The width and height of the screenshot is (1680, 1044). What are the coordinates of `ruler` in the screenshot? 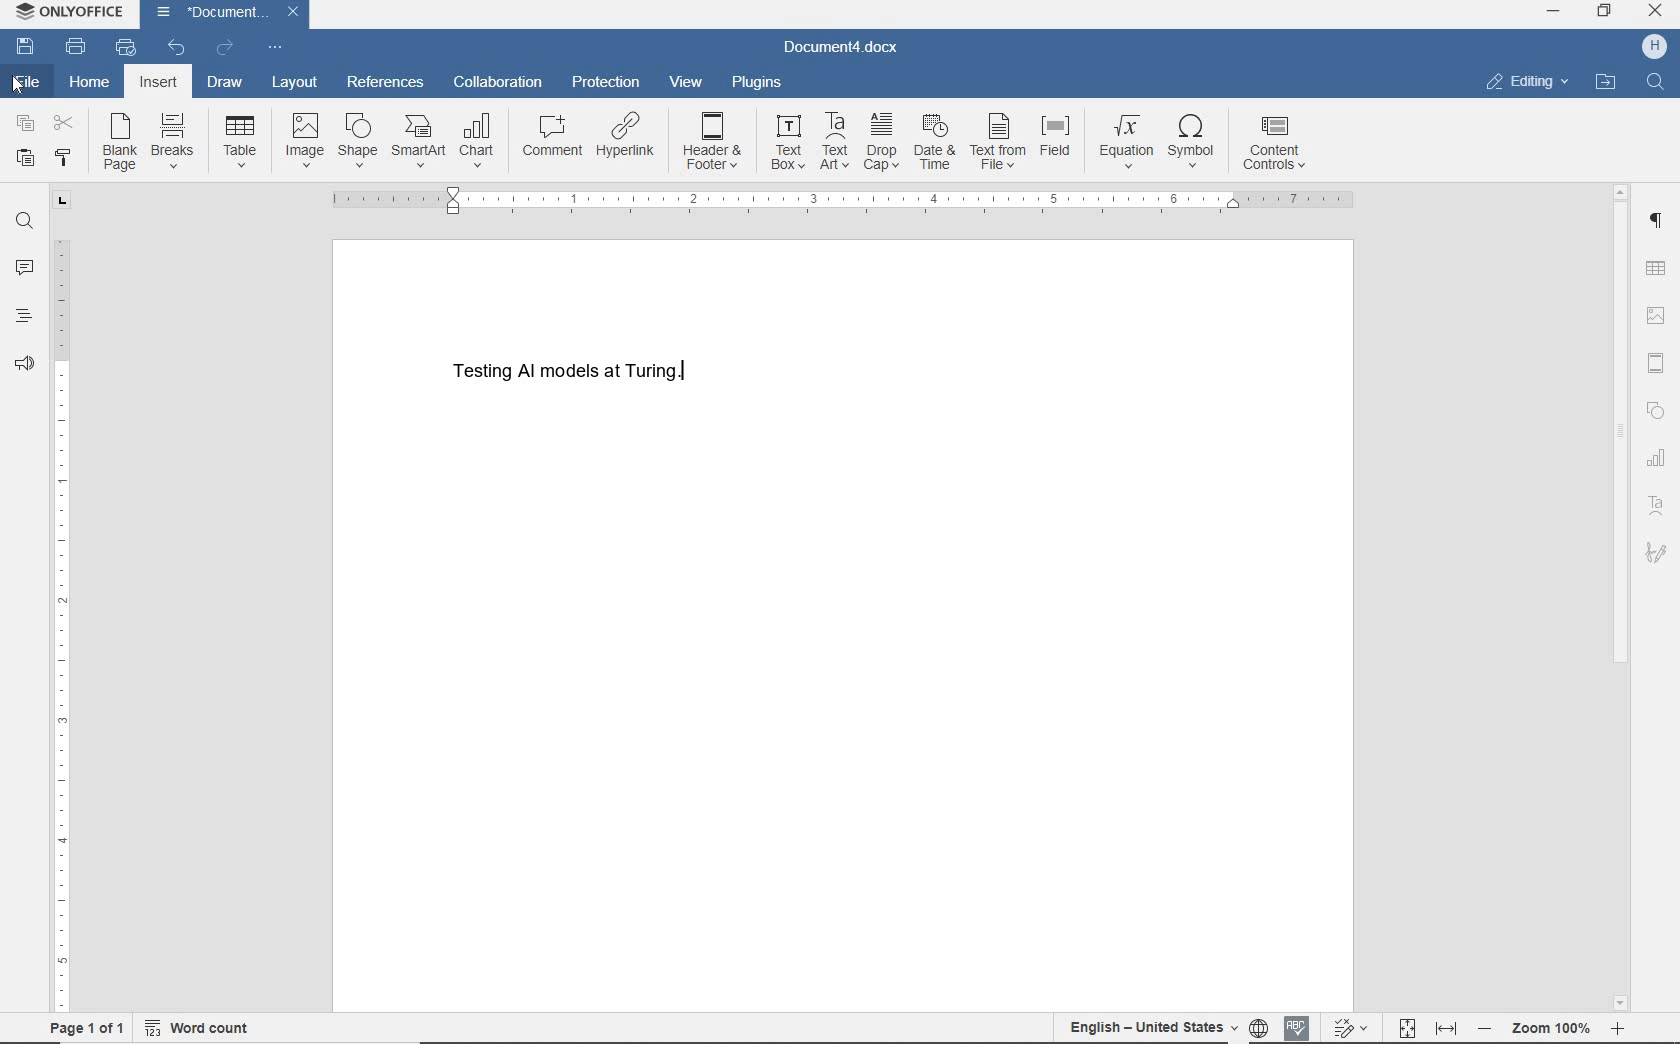 It's located at (61, 595).